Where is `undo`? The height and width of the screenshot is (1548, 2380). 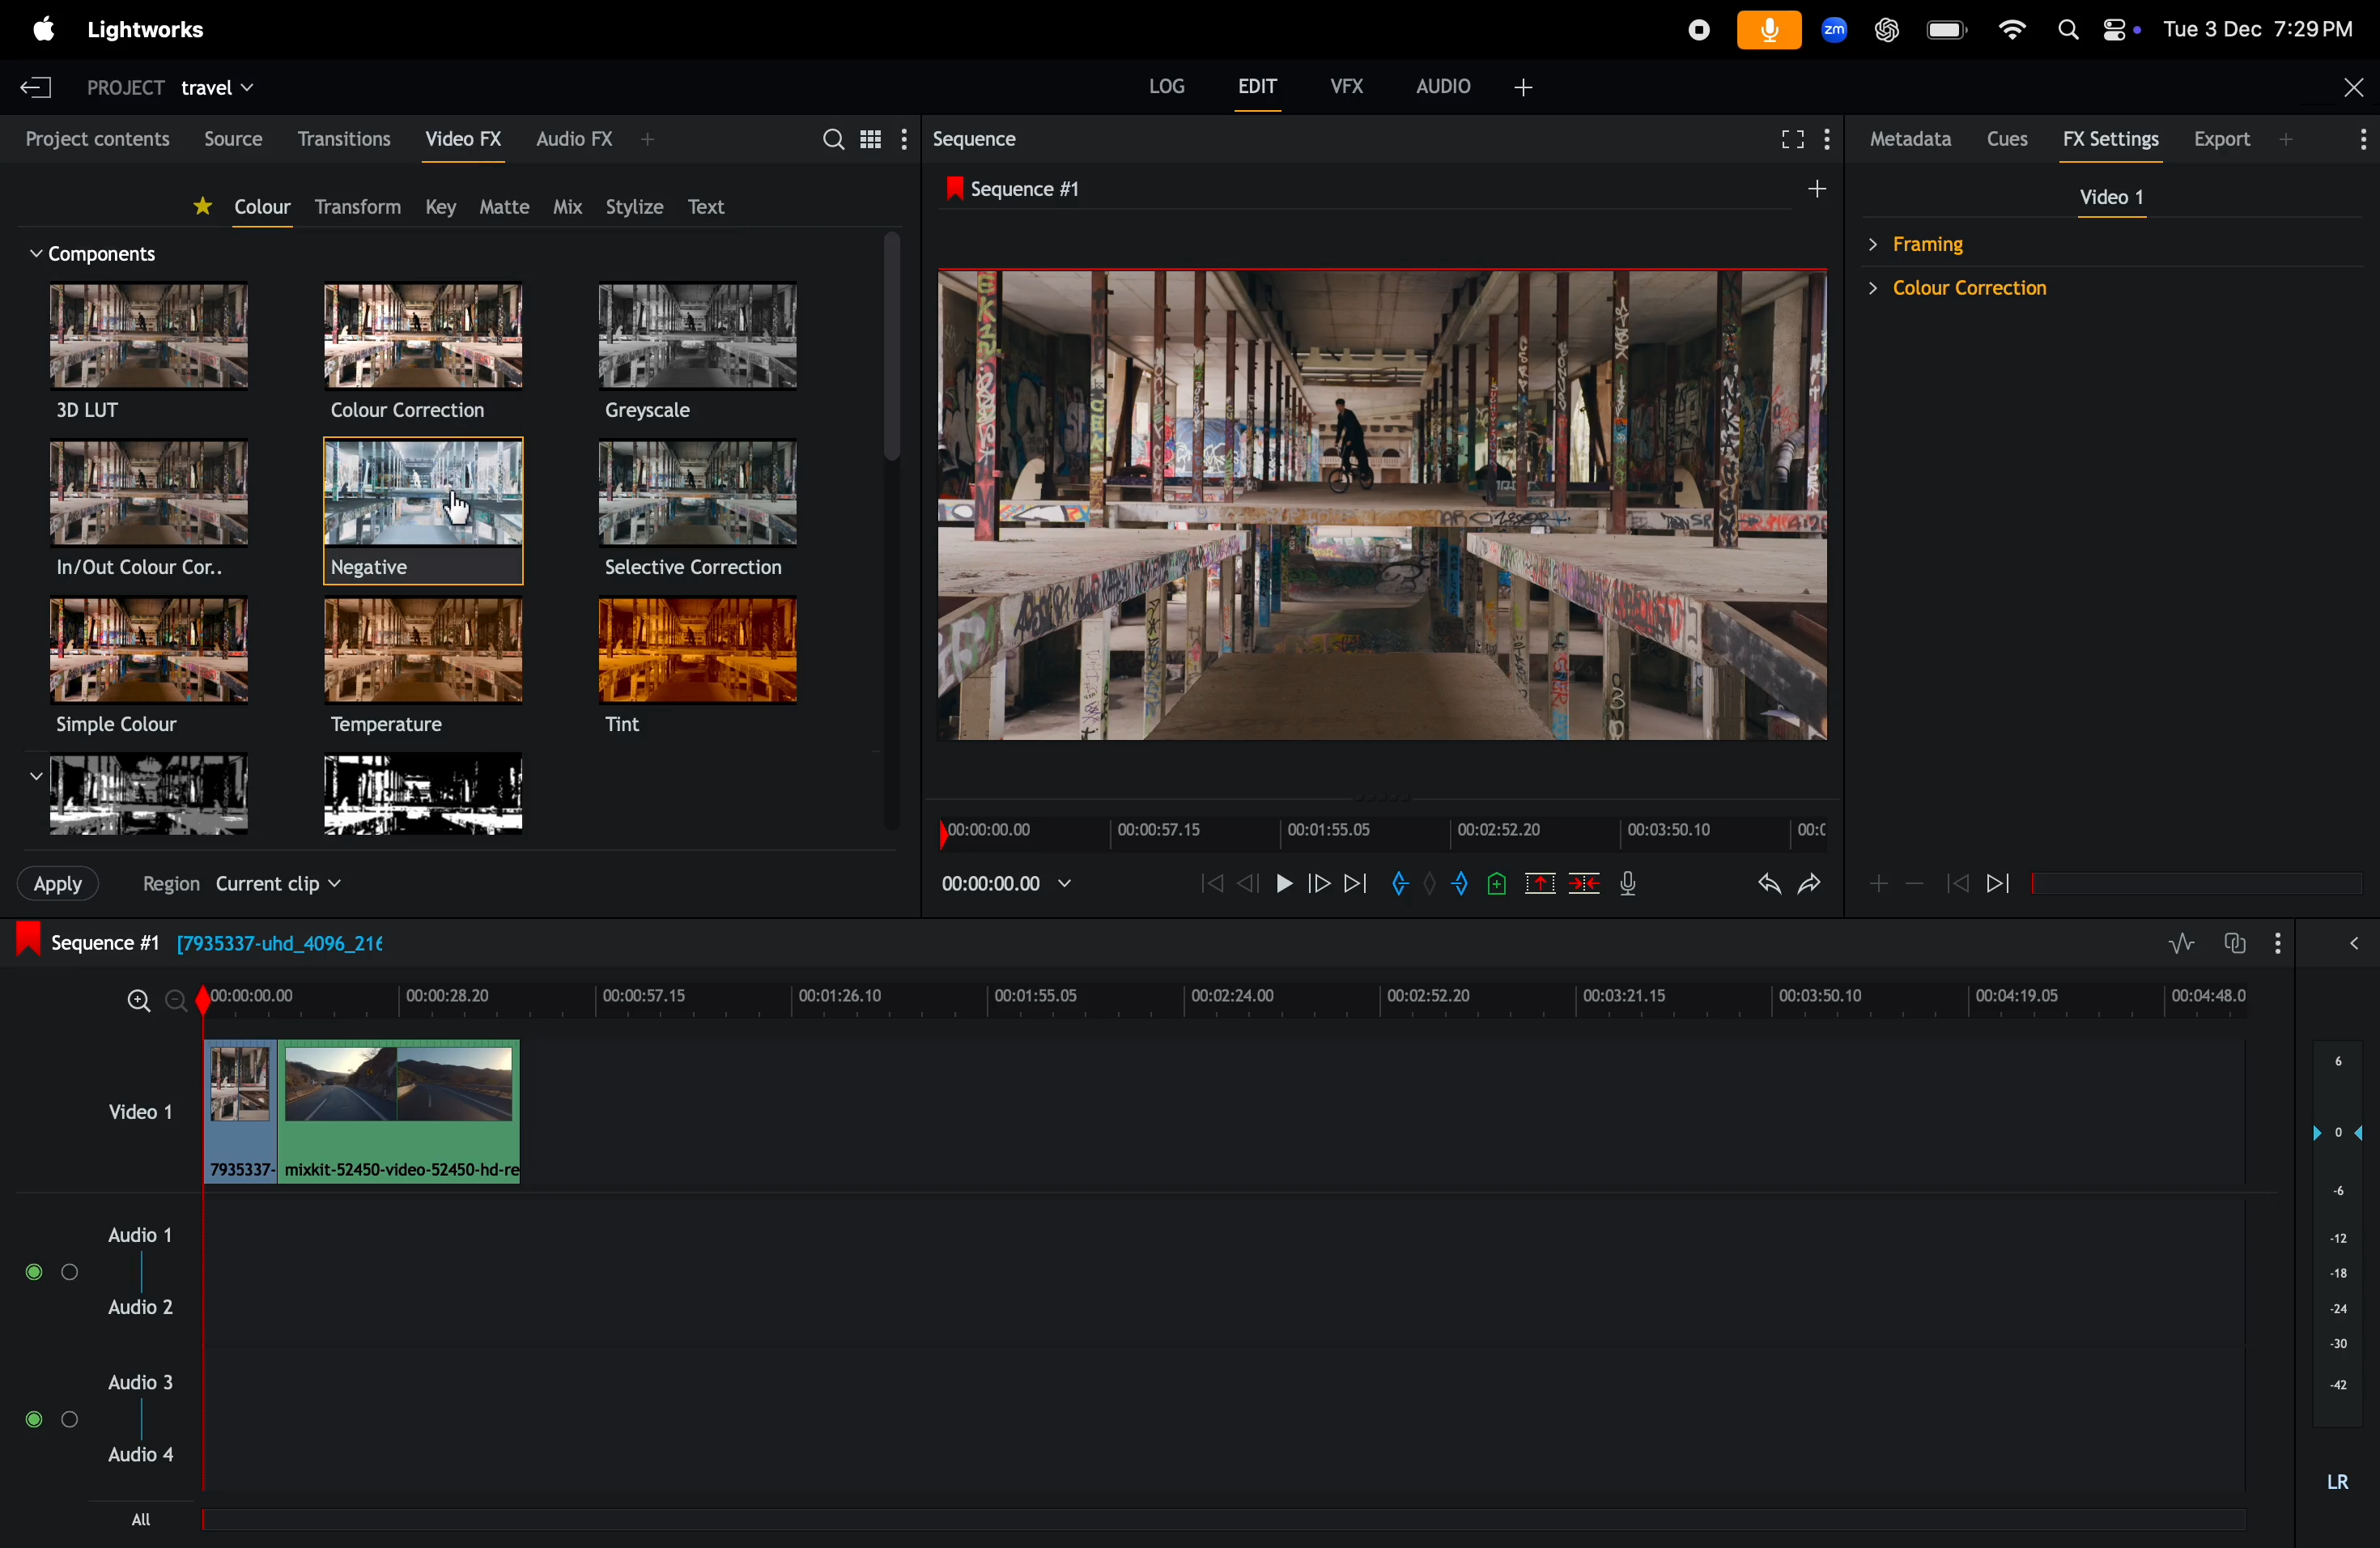 undo is located at coordinates (1757, 886).